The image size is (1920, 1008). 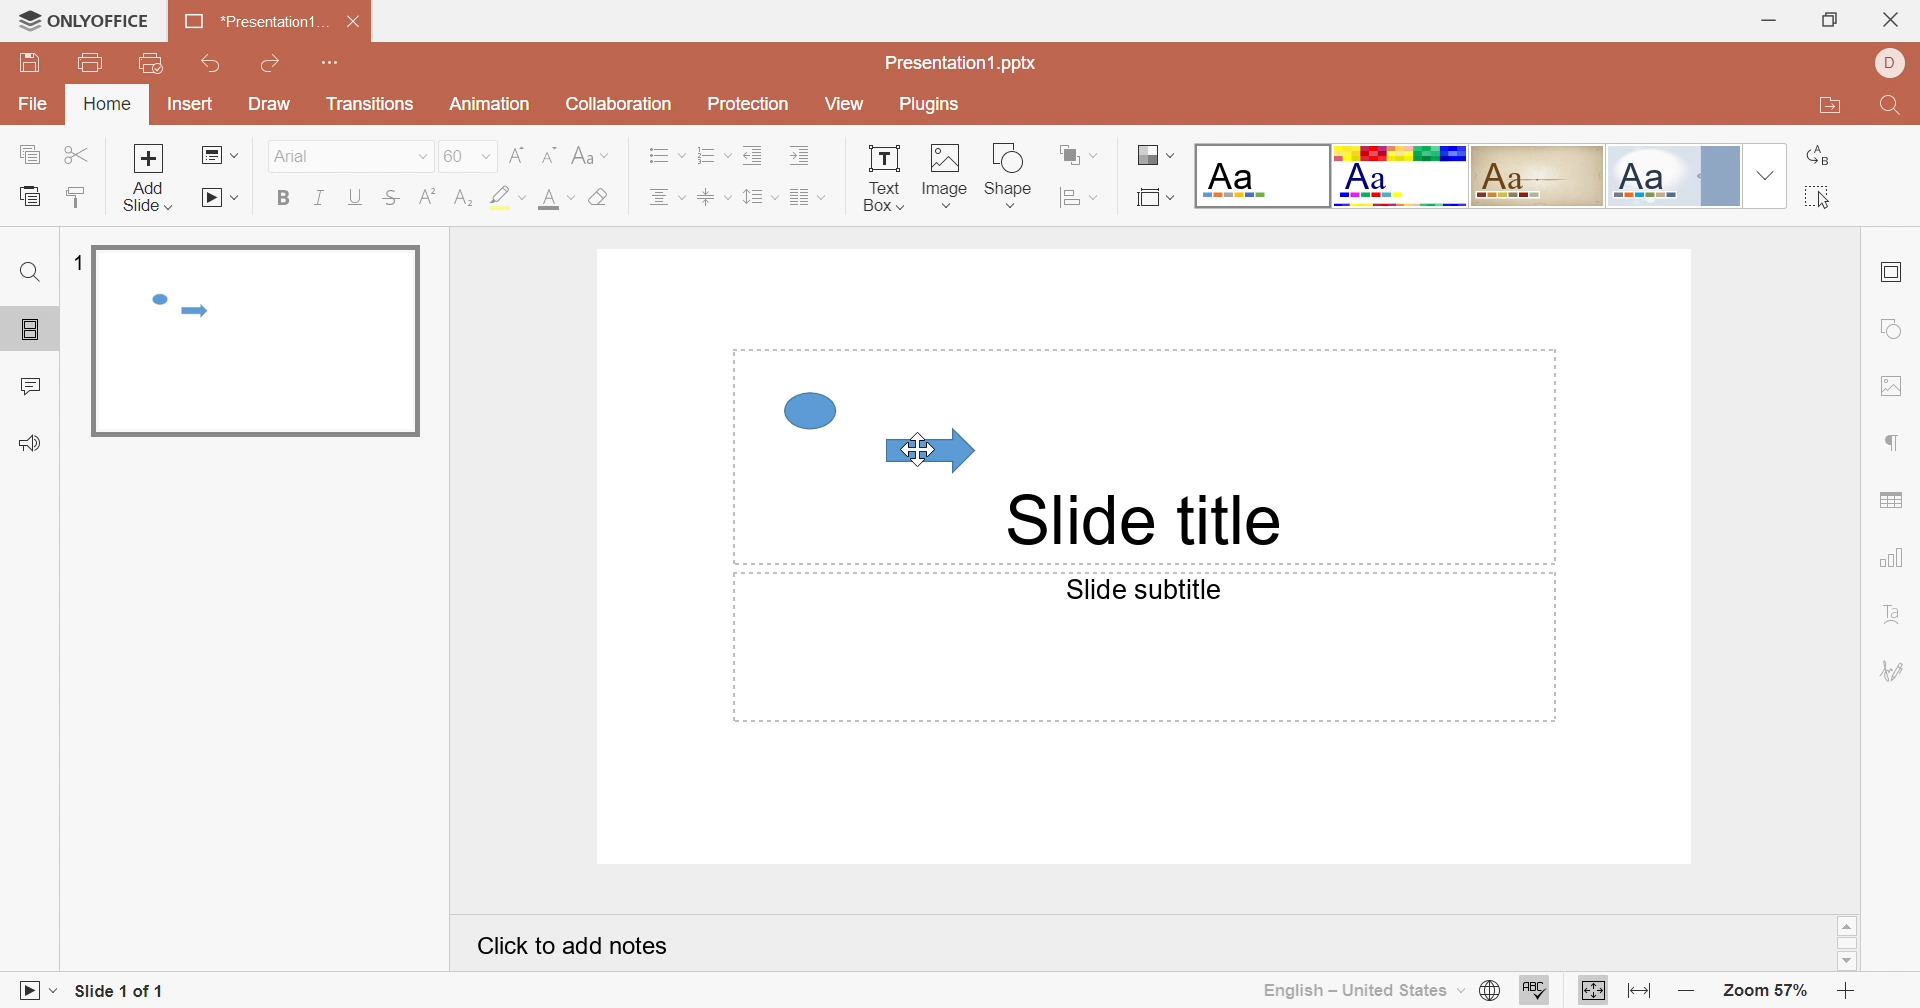 What do you see at coordinates (33, 446) in the screenshot?
I see `Feedback & Support` at bounding box center [33, 446].